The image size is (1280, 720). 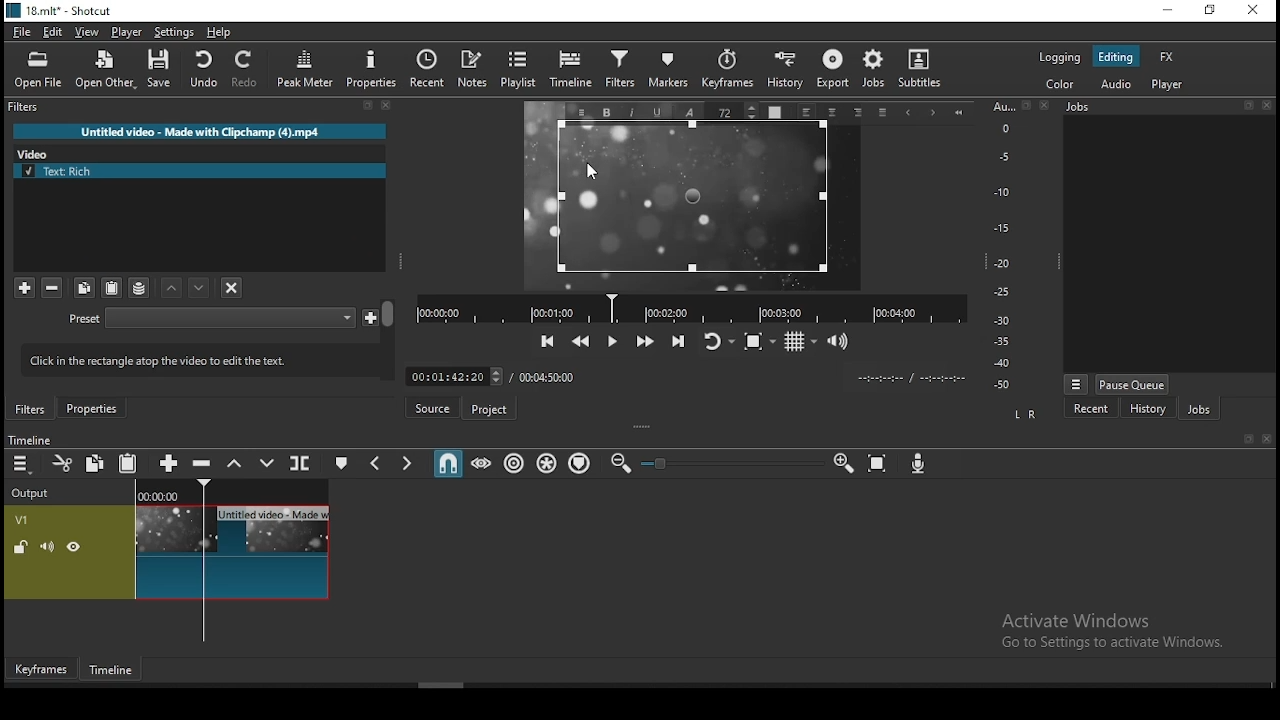 What do you see at coordinates (191, 358) in the screenshot?
I see `lick in the rectangle atop the video to edit the text.` at bounding box center [191, 358].